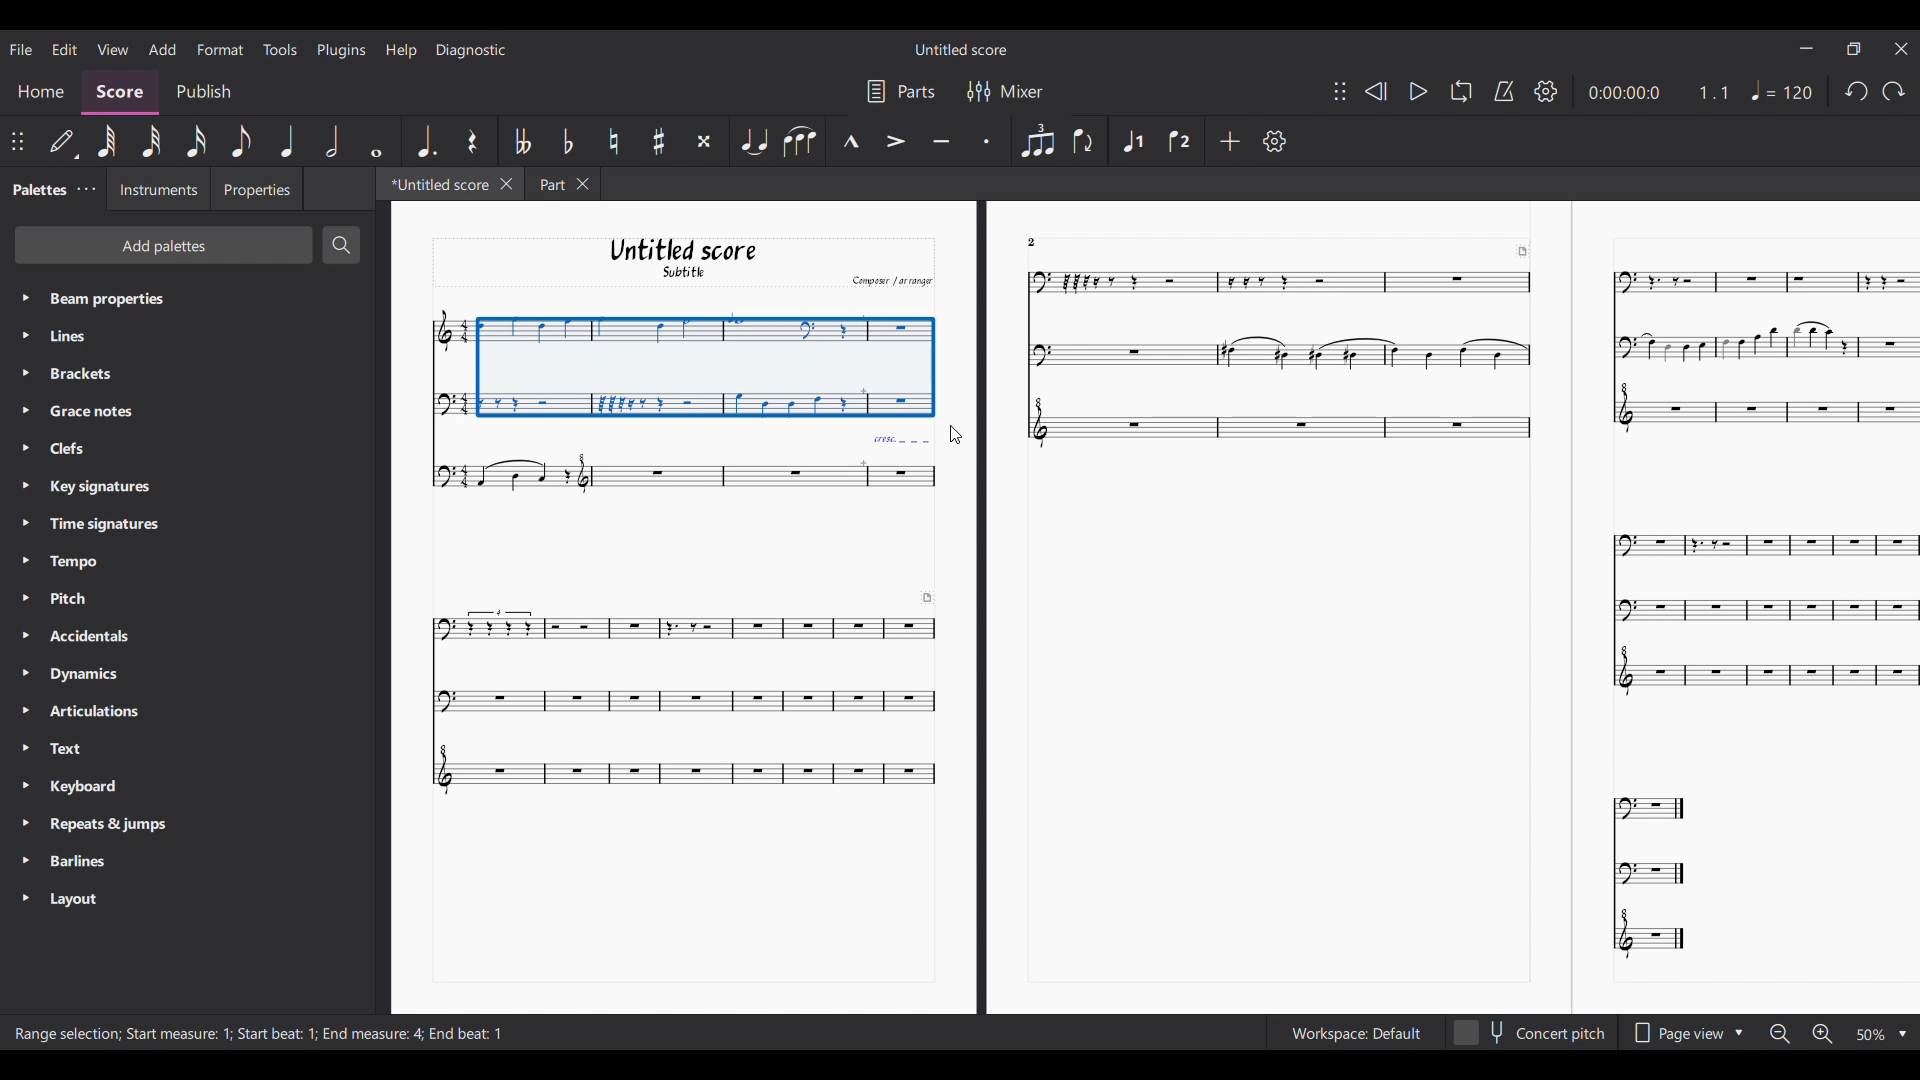  What do you see at coordinates (613, 141) in the screenshot?
I see `Toggle natural` at bounding box center [613, 141].